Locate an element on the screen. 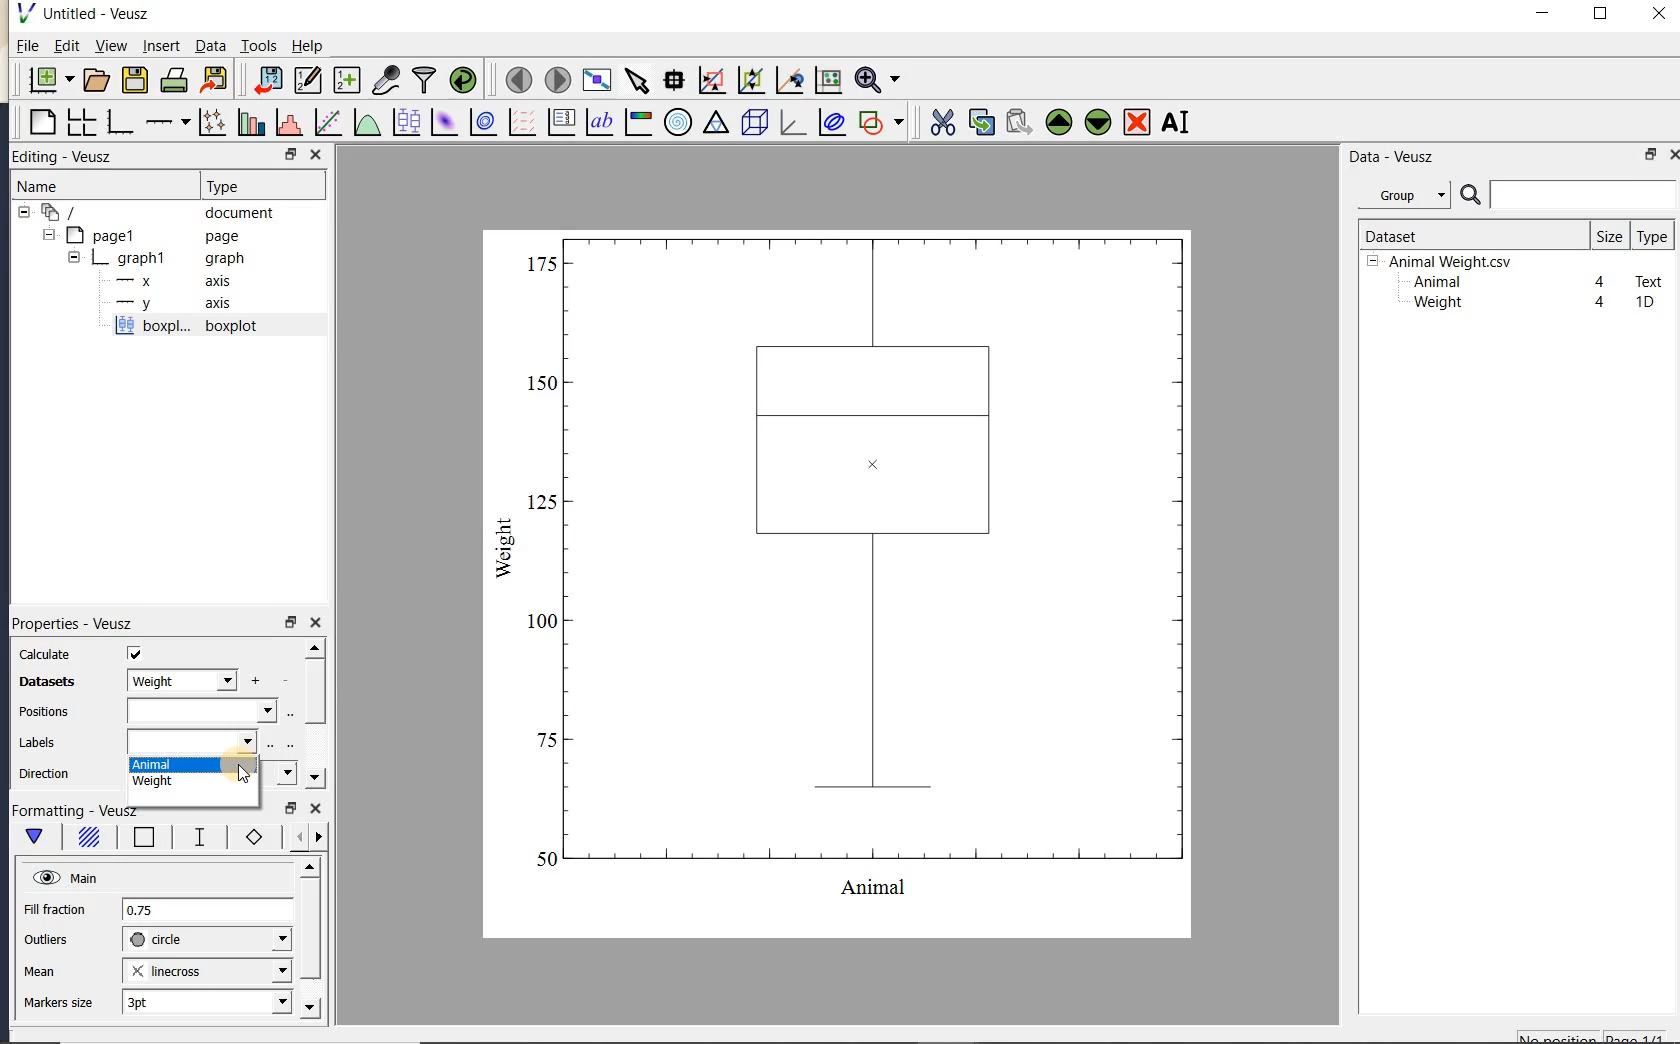 This screenshot has width=1680, height=1044. close is located at coordinates (316, 810).